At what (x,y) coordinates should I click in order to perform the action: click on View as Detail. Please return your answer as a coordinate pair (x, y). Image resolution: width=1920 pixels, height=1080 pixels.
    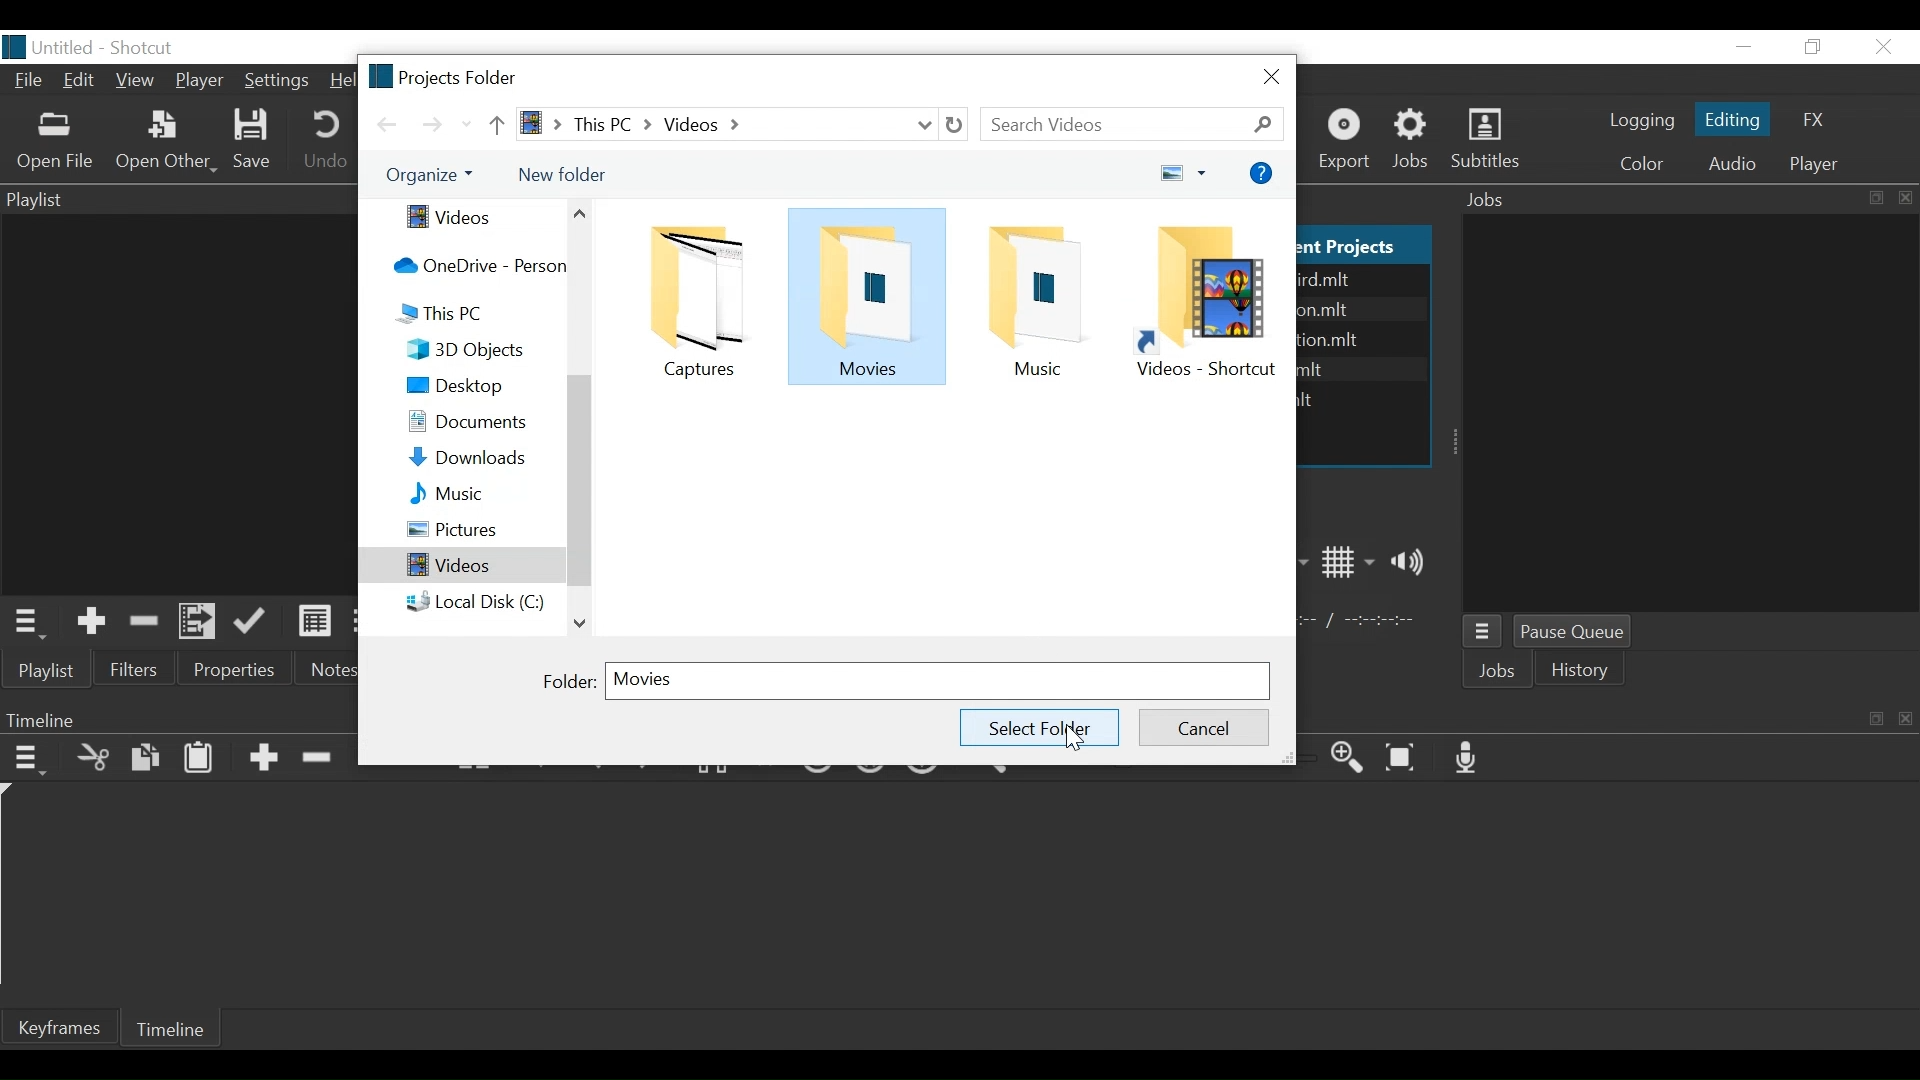
    Looking at the image, I should click on (314, 621).